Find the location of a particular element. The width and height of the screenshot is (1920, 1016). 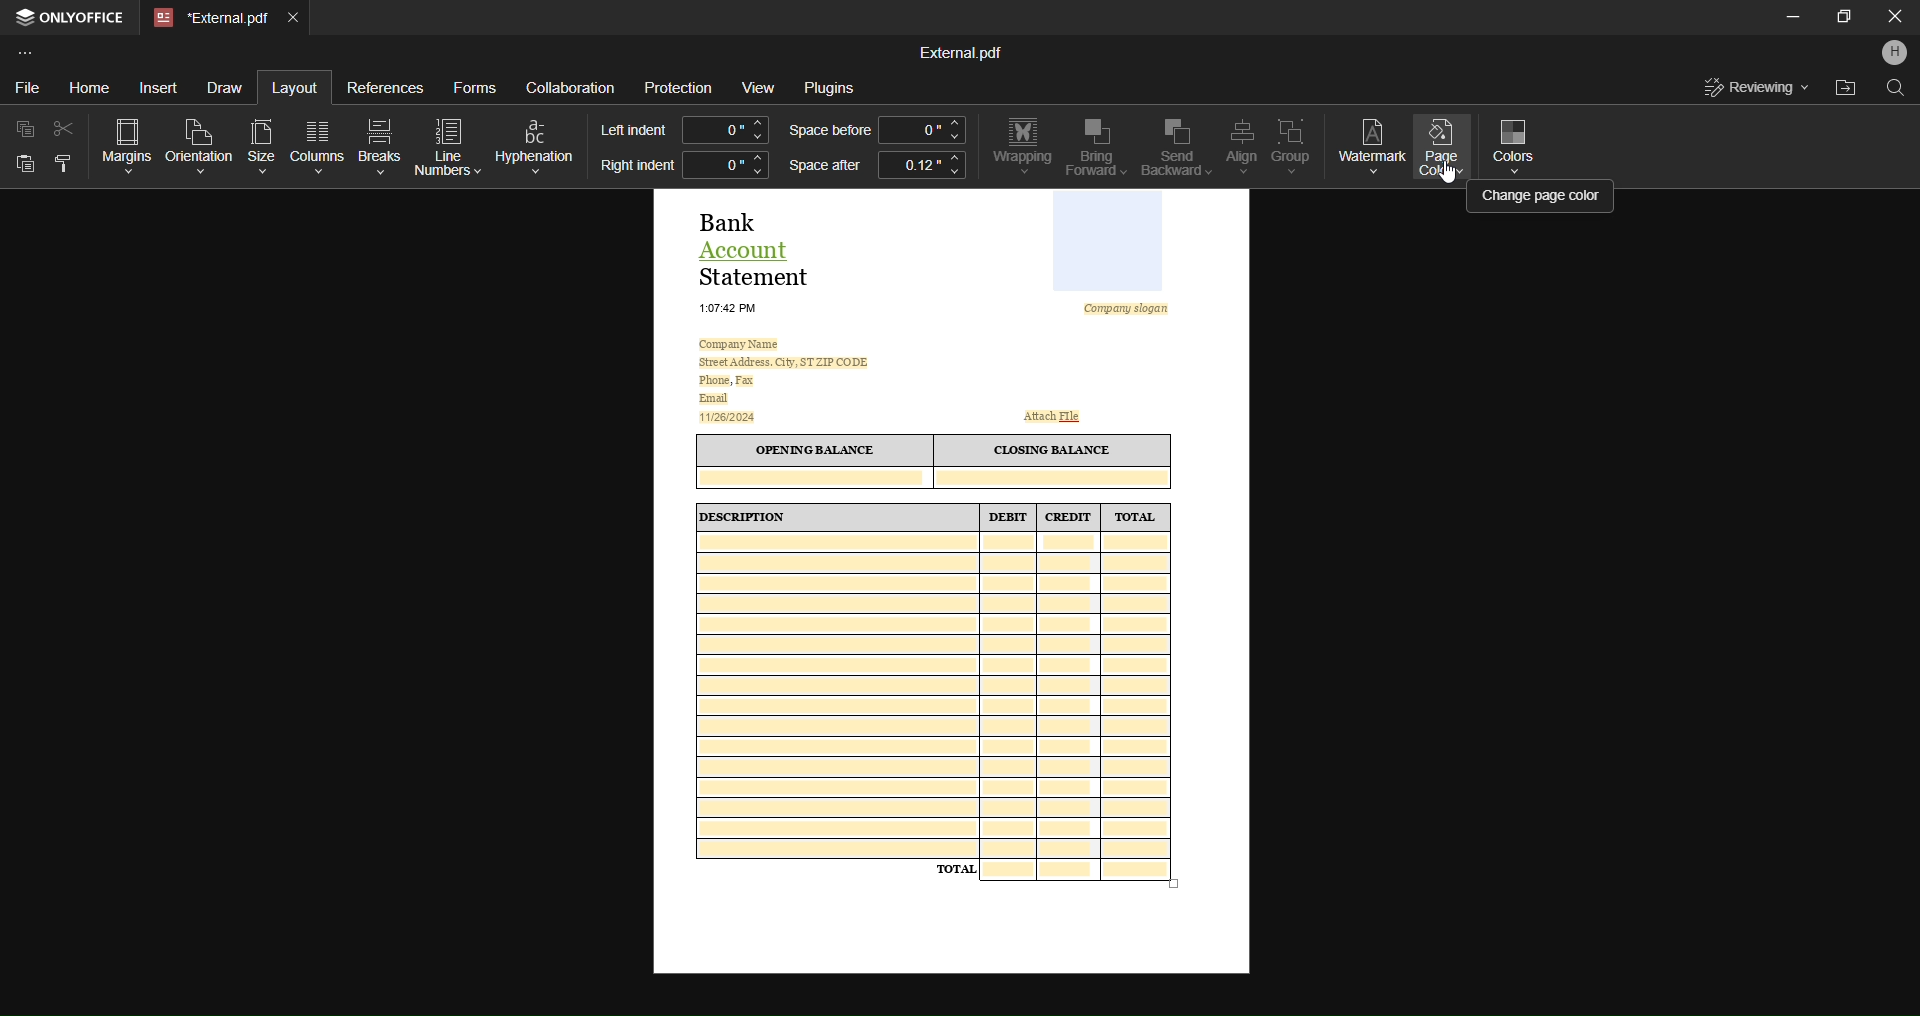

References is located at coordinates (386, 91).